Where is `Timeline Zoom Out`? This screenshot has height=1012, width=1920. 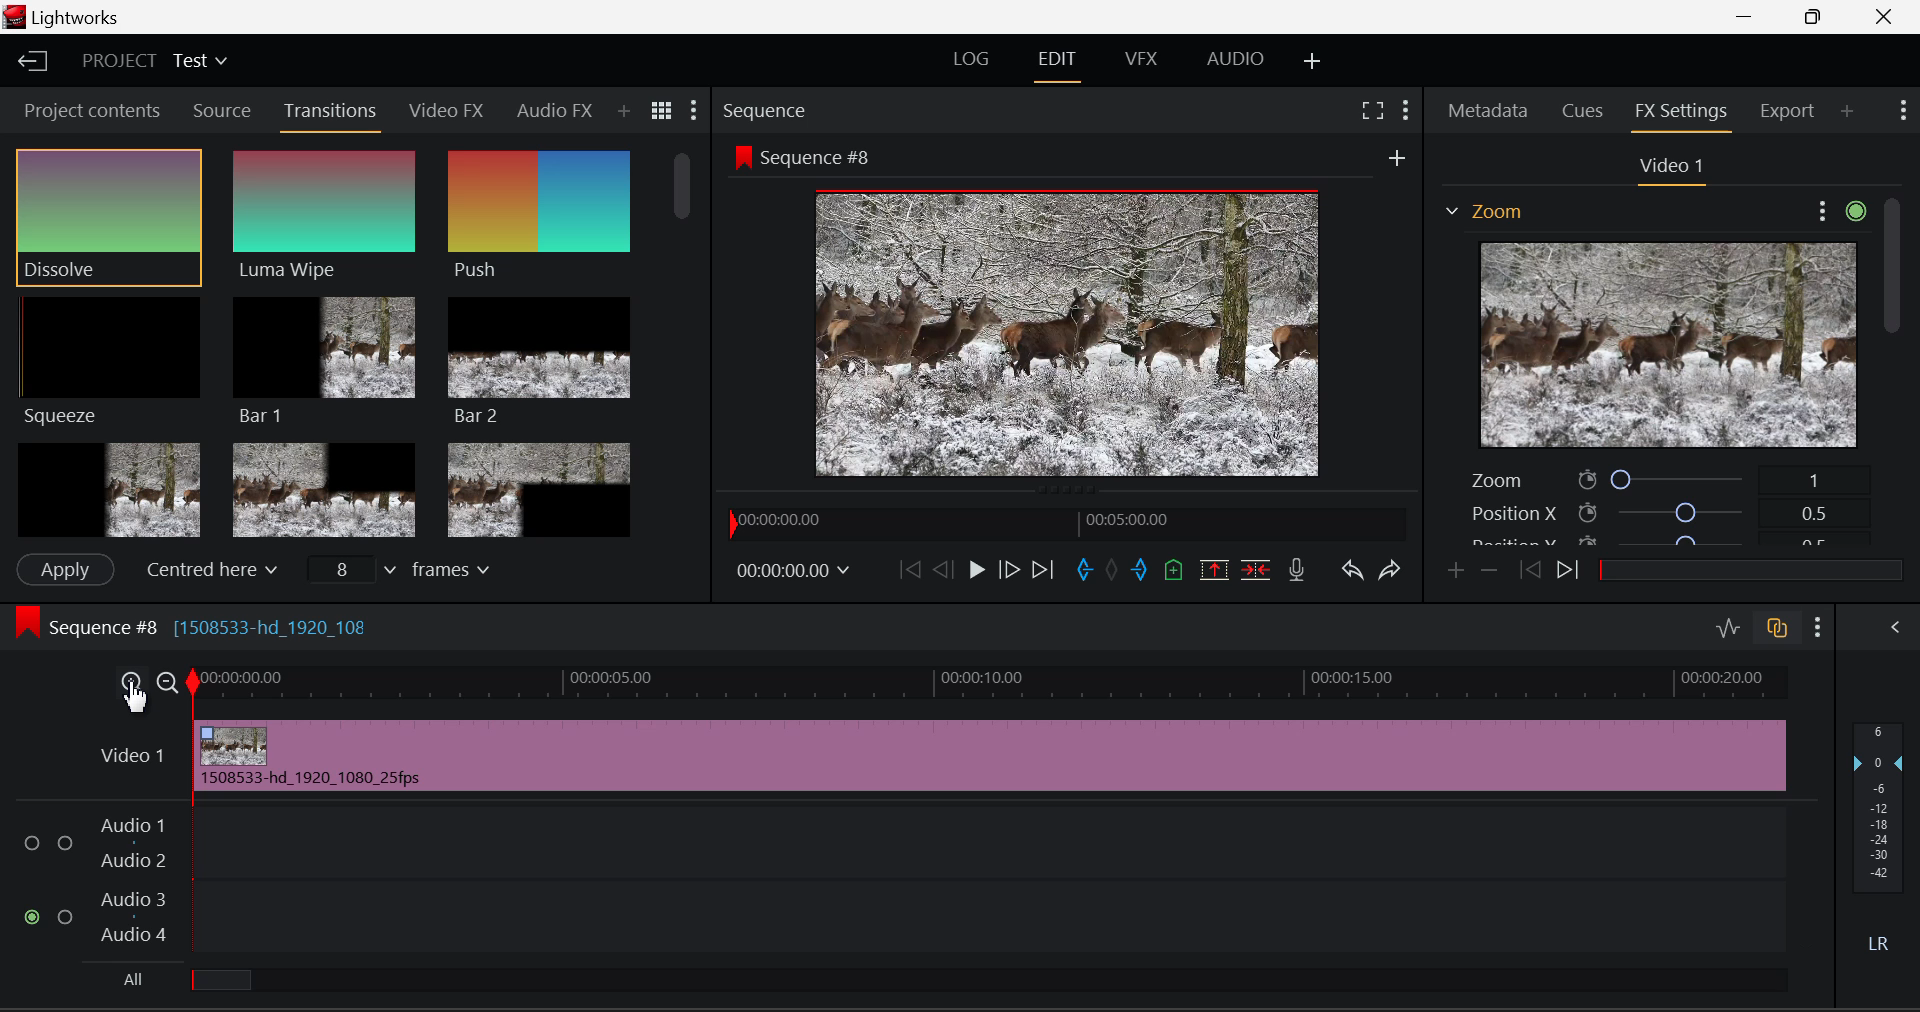
Timeline Zoom Out is located at coordinates (166, 684).